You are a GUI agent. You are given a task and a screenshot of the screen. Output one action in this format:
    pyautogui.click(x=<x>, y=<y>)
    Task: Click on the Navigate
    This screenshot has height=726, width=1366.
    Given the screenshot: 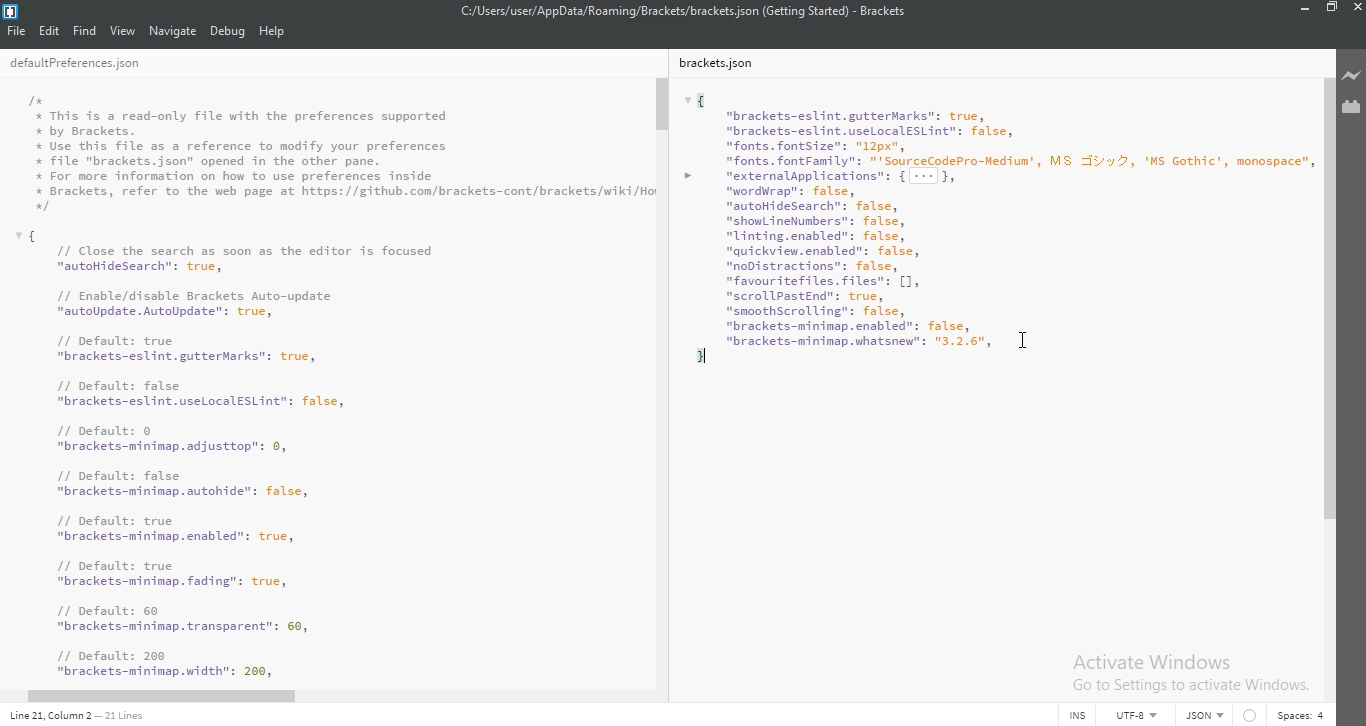 What is the action you would take?
    pyautogui.click(x=174, y=30)
    